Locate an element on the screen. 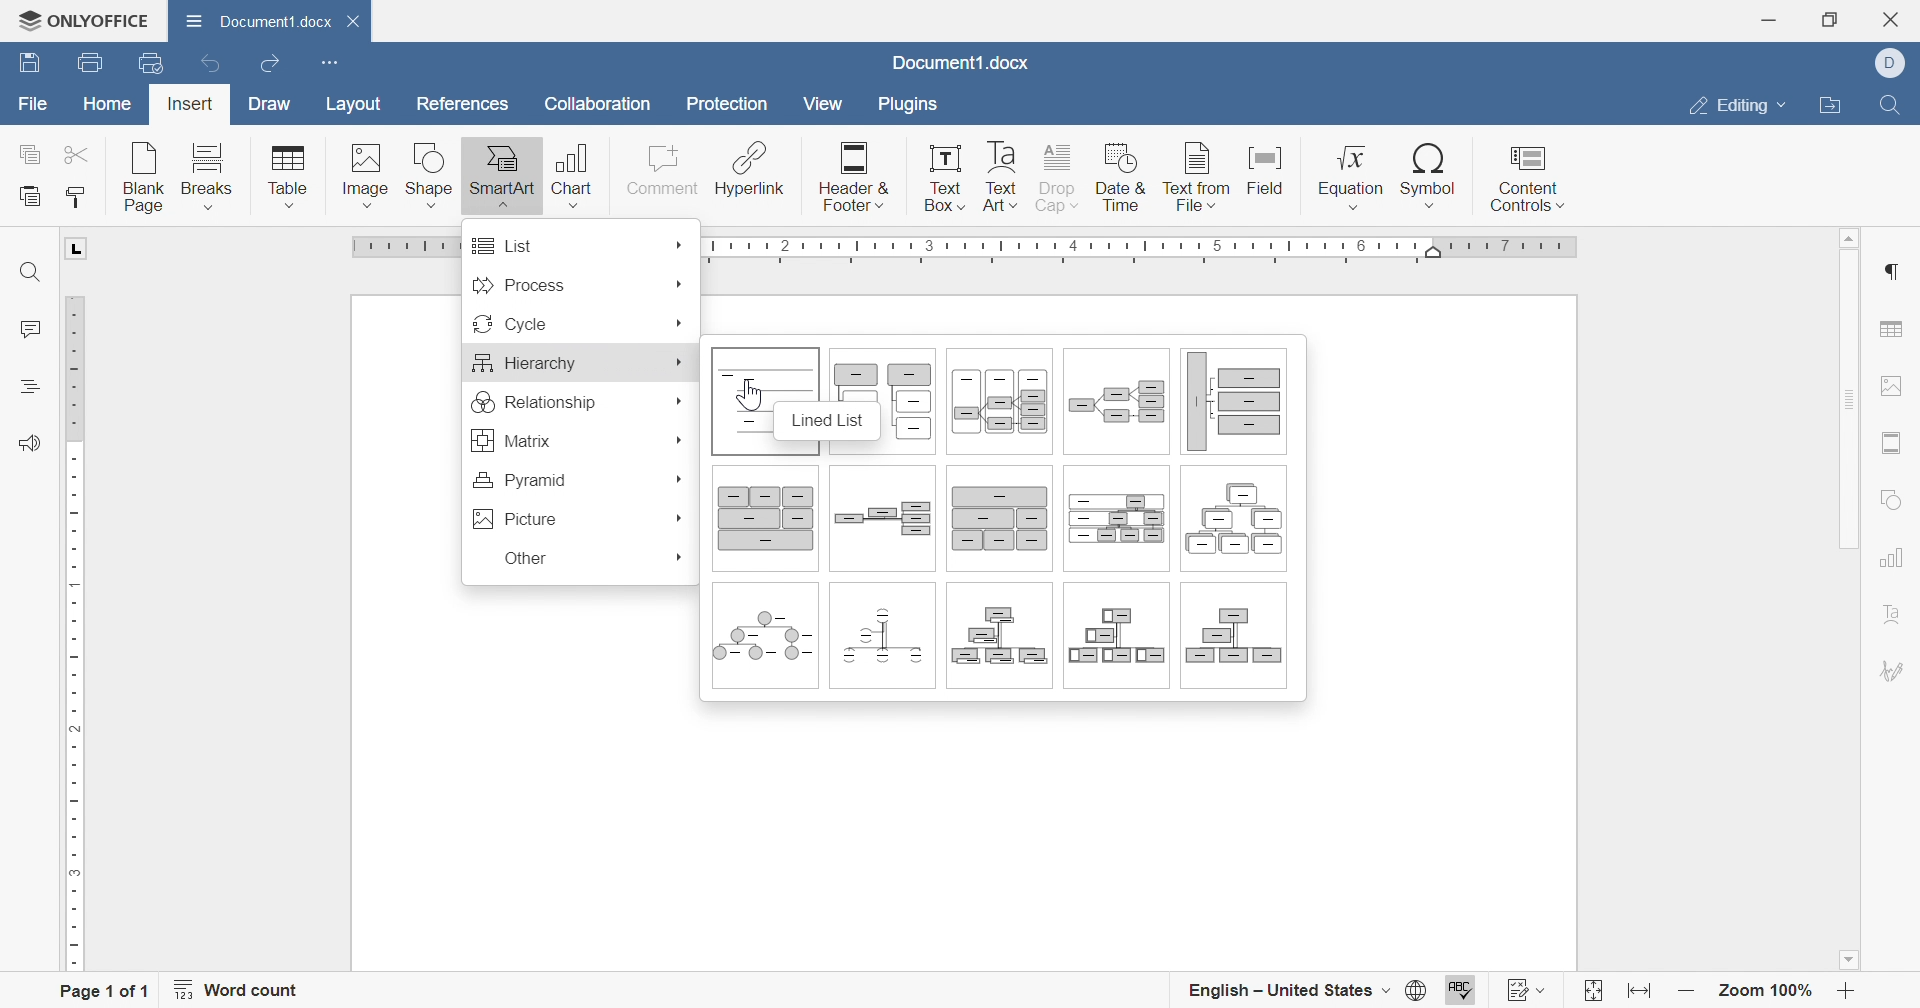 This screenshot has width=1920, height=1008. Collaboration is located at coordinates (595, 104).